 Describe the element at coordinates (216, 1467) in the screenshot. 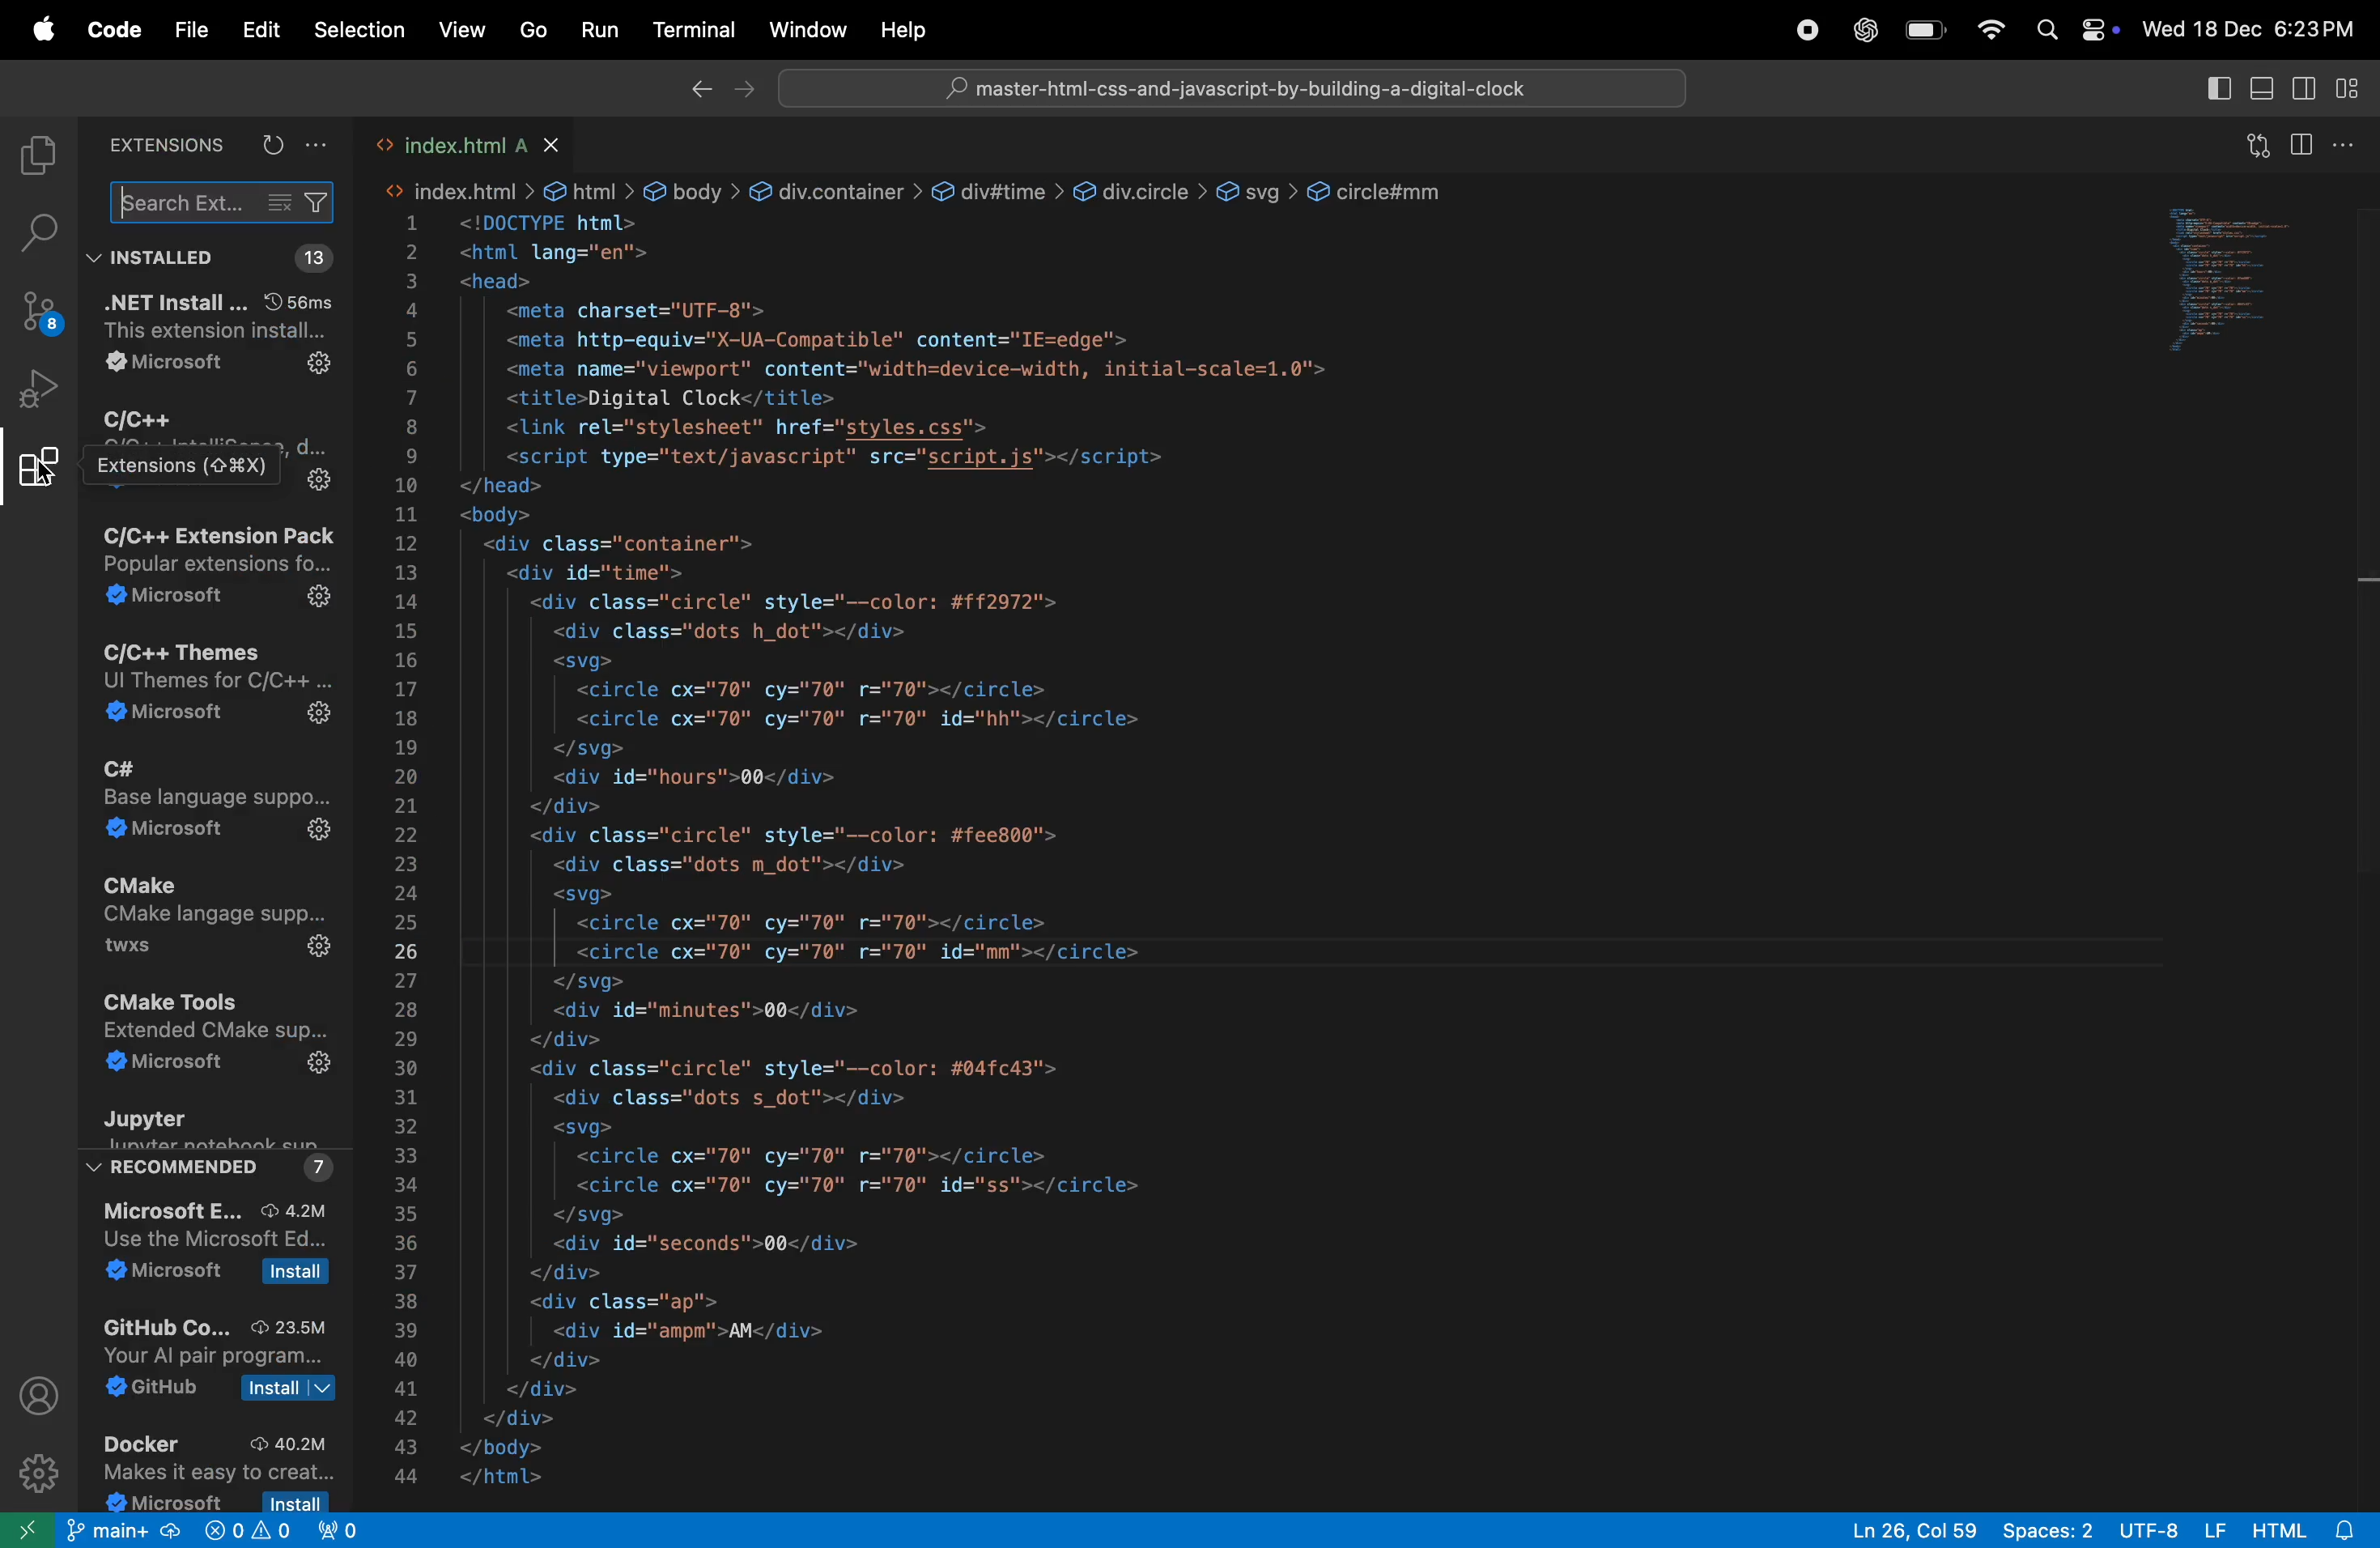

I see `docker ` at that location.